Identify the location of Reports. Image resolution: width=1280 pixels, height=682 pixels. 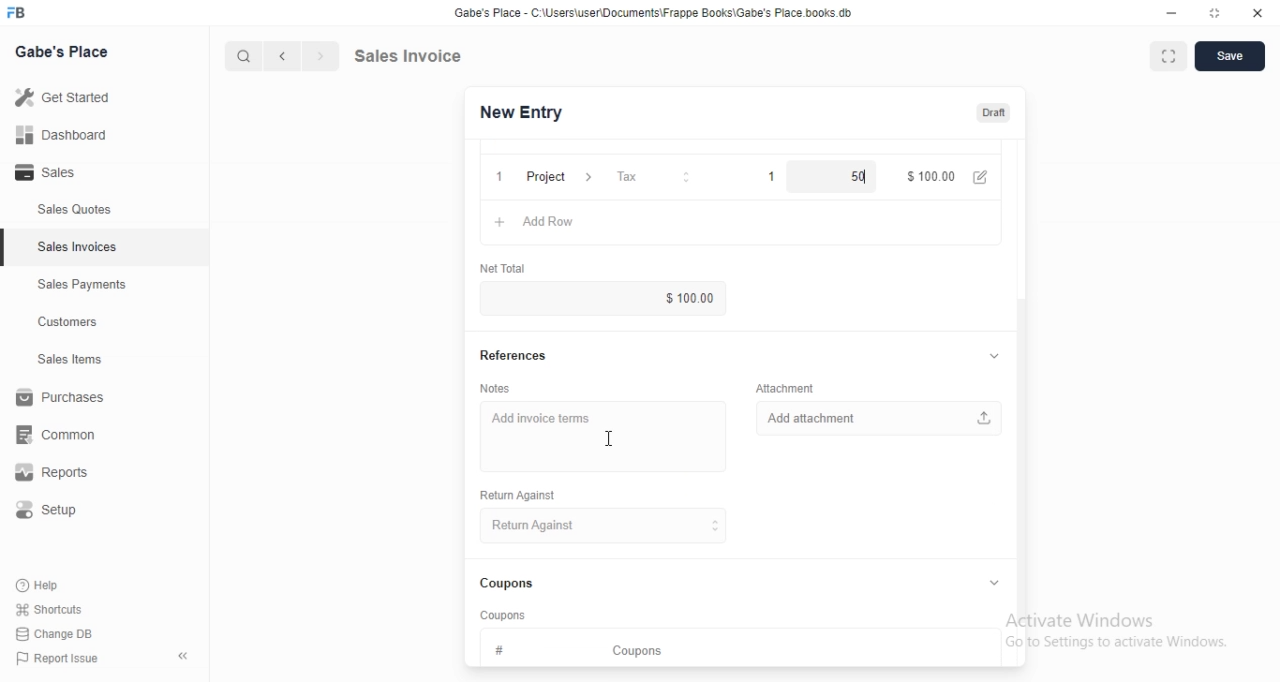
(65, 475).